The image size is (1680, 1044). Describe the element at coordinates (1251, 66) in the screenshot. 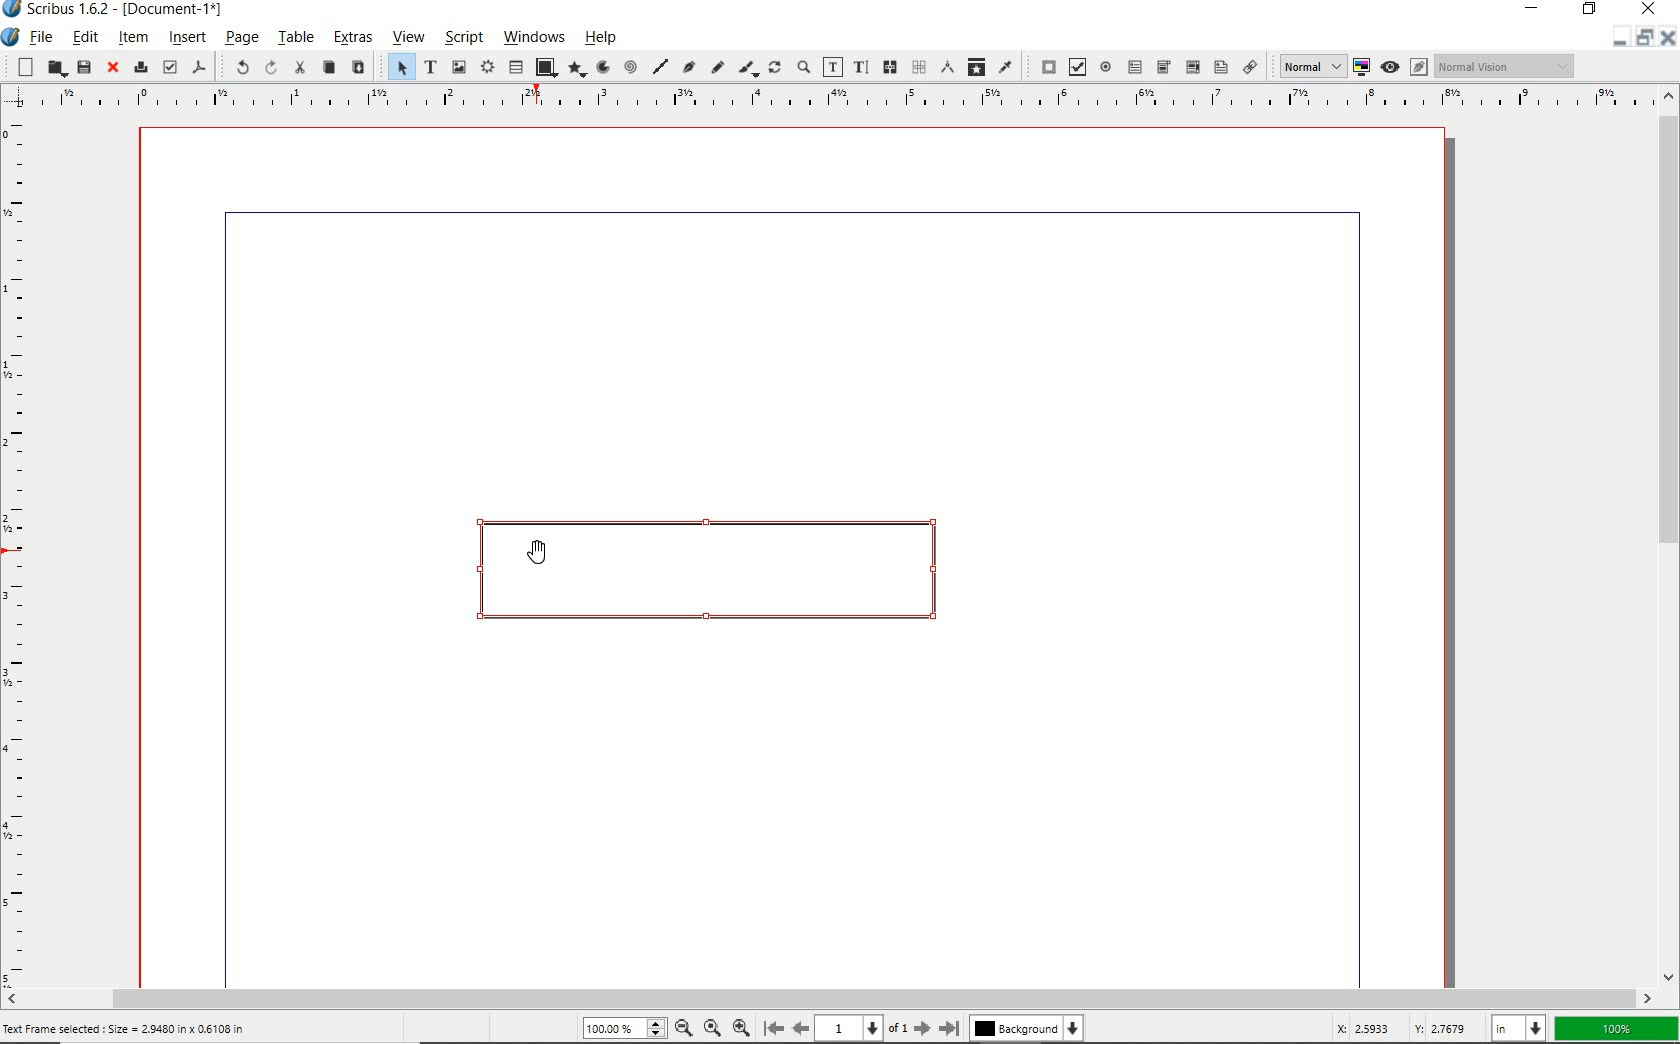

I see `link annotation` at that location.